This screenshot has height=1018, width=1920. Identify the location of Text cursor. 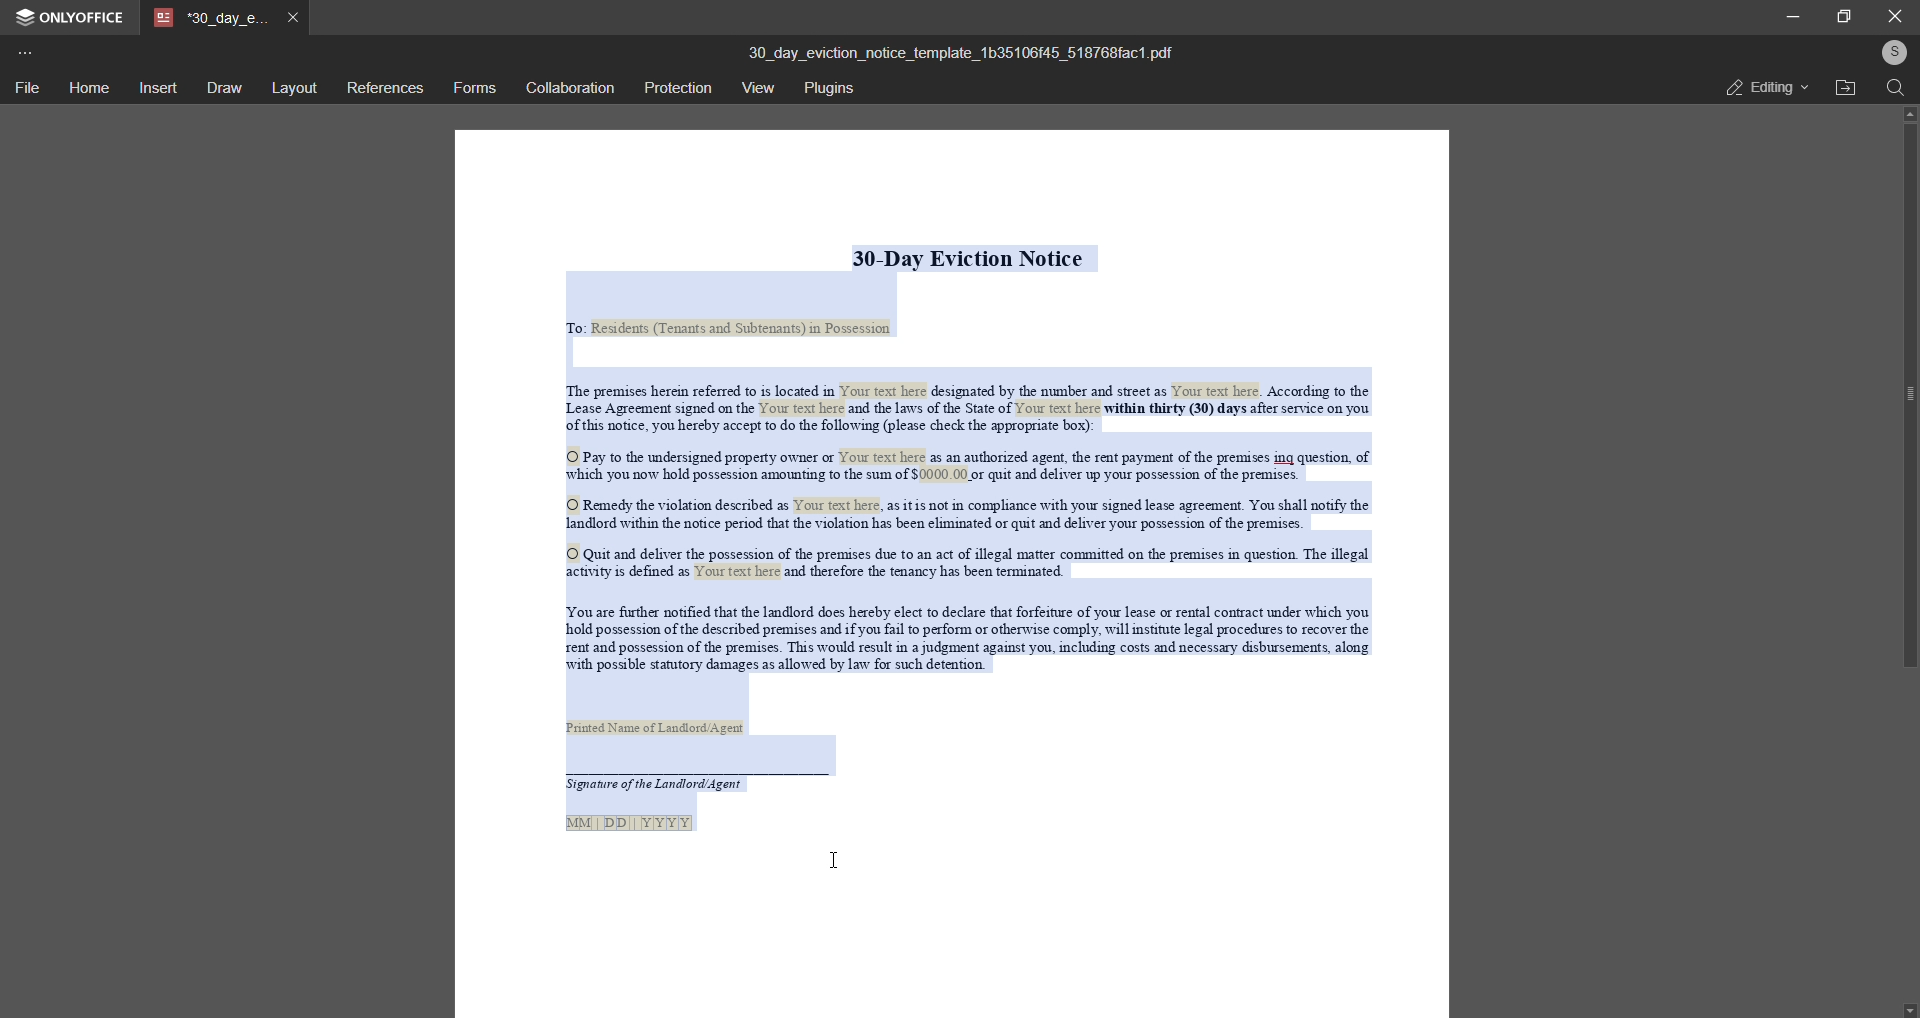
(840, 865).